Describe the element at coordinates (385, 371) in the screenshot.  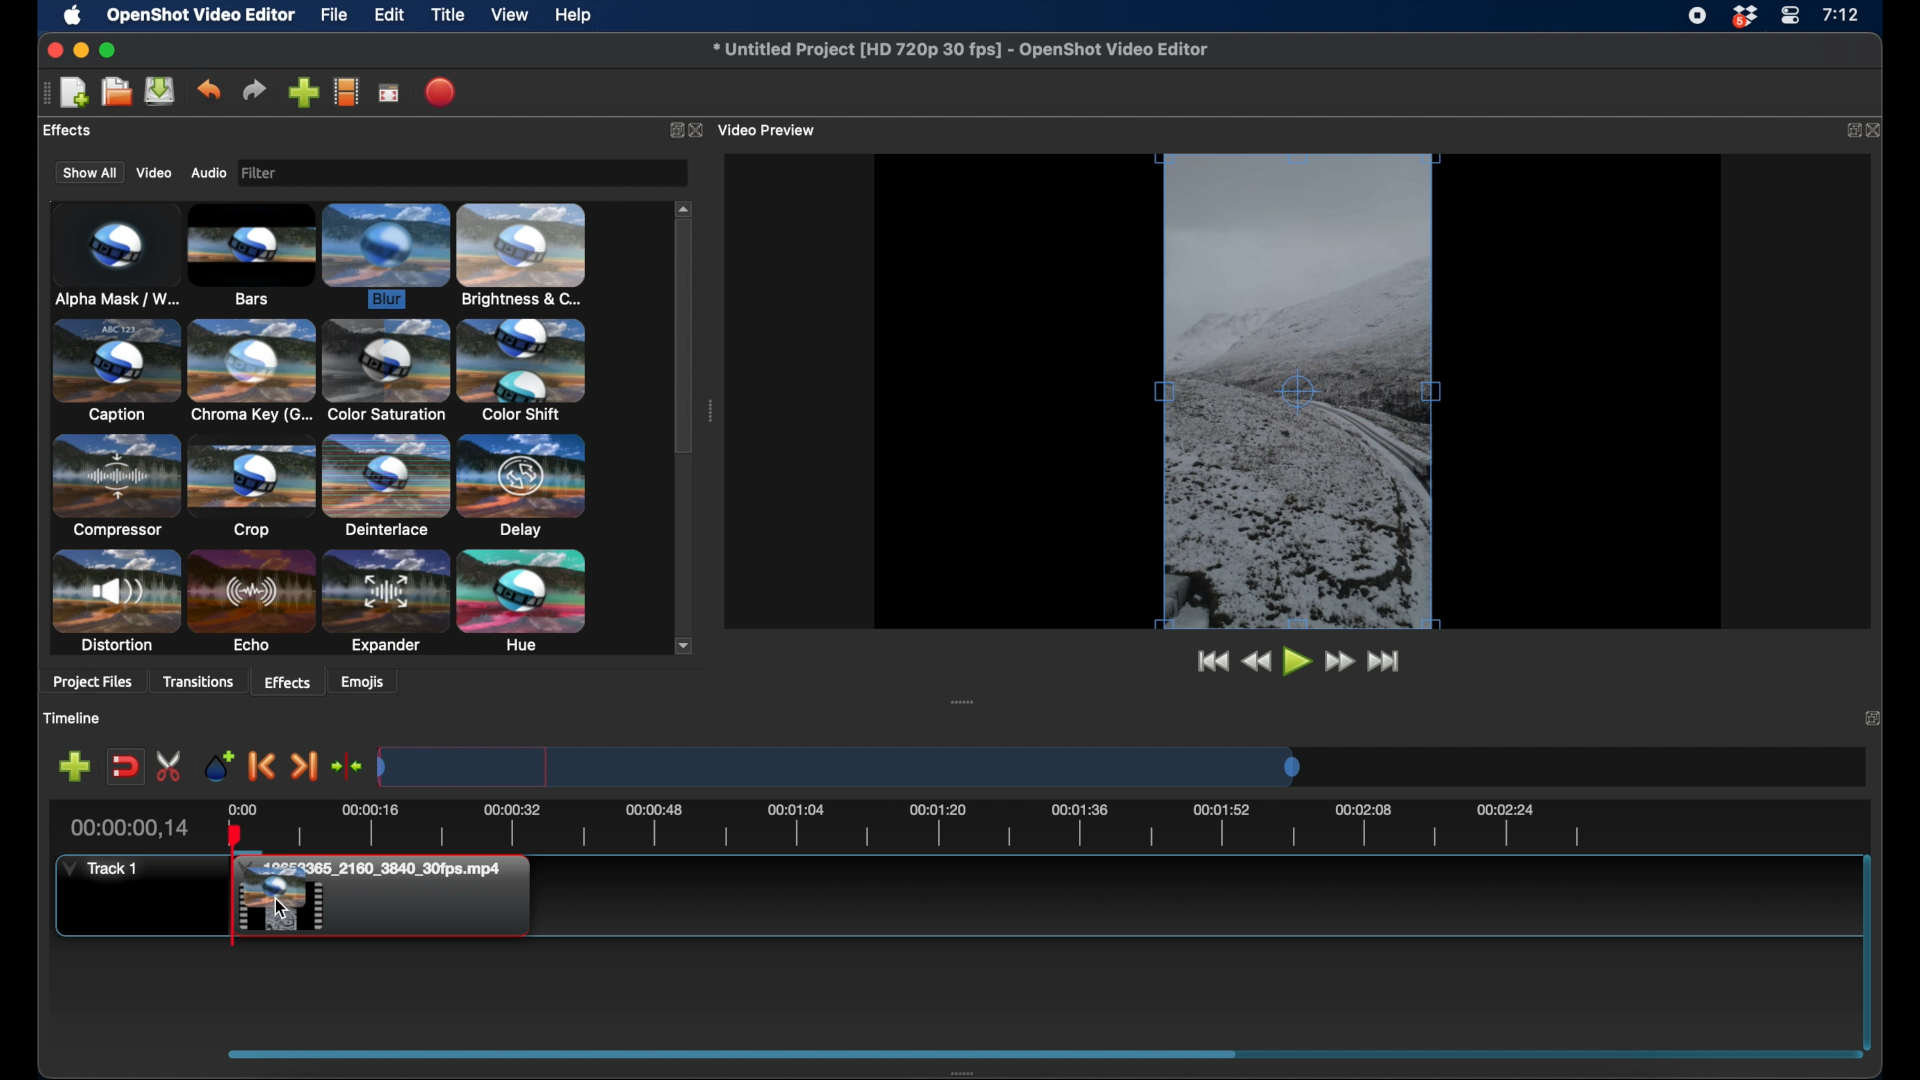
I see `color saturation` at that location.